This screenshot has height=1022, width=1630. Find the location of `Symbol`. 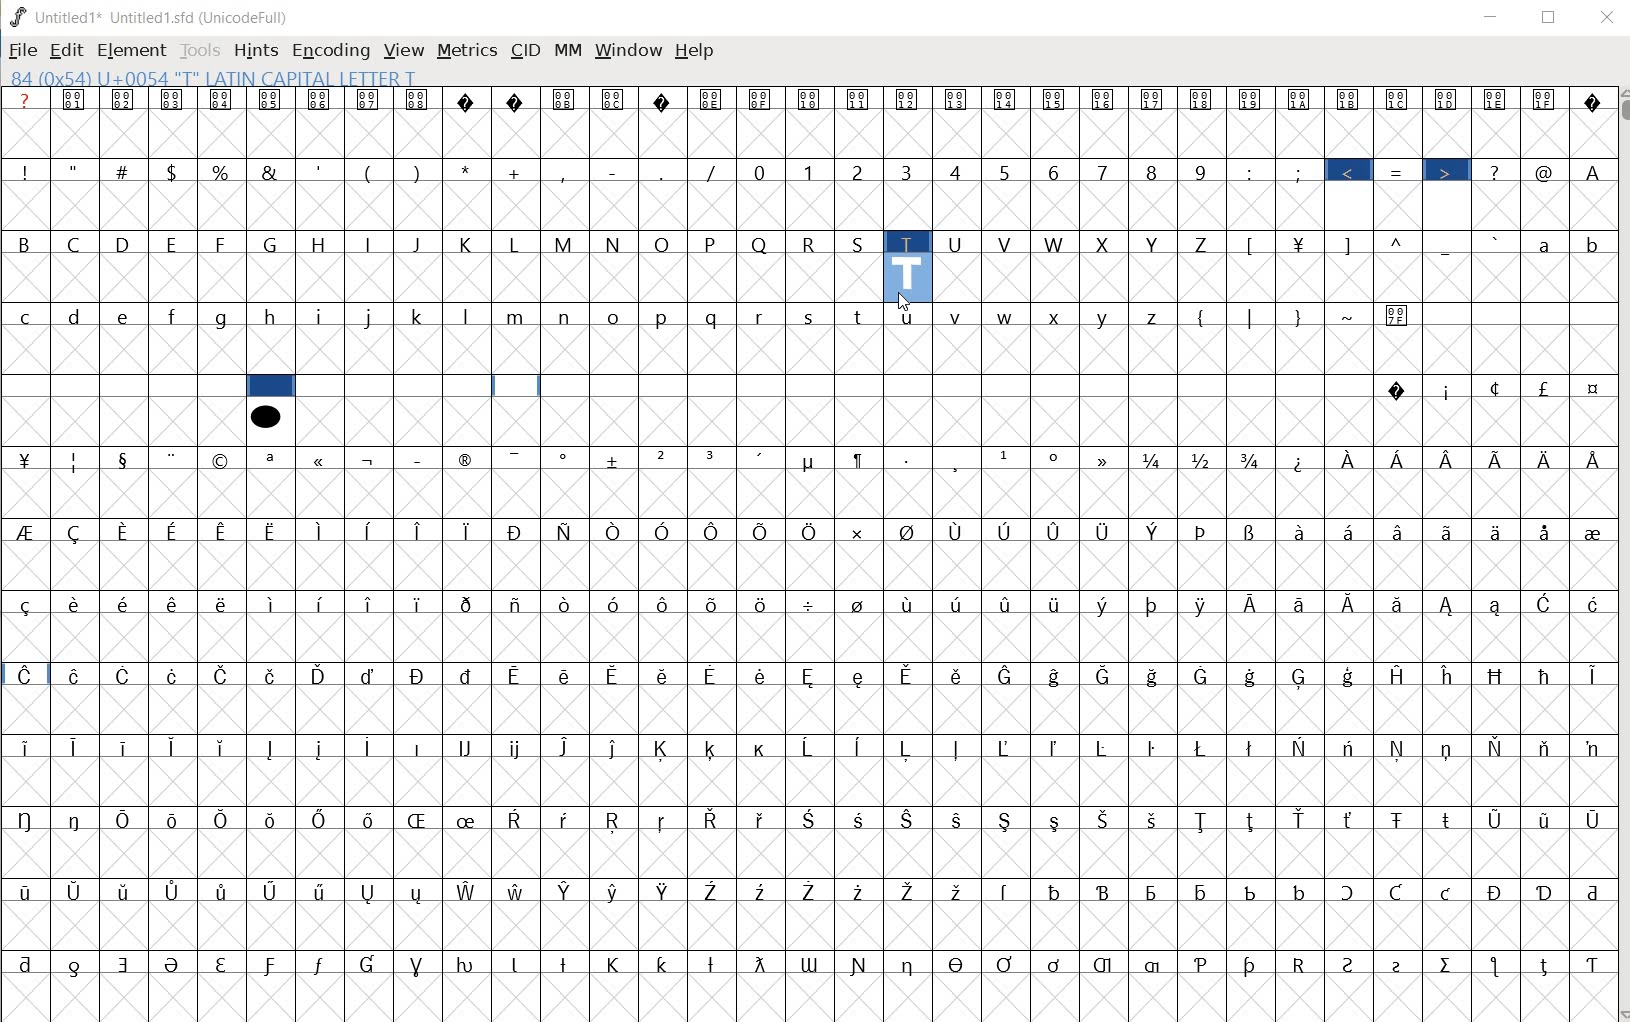

Symbol is located at coordinates (567, 962).